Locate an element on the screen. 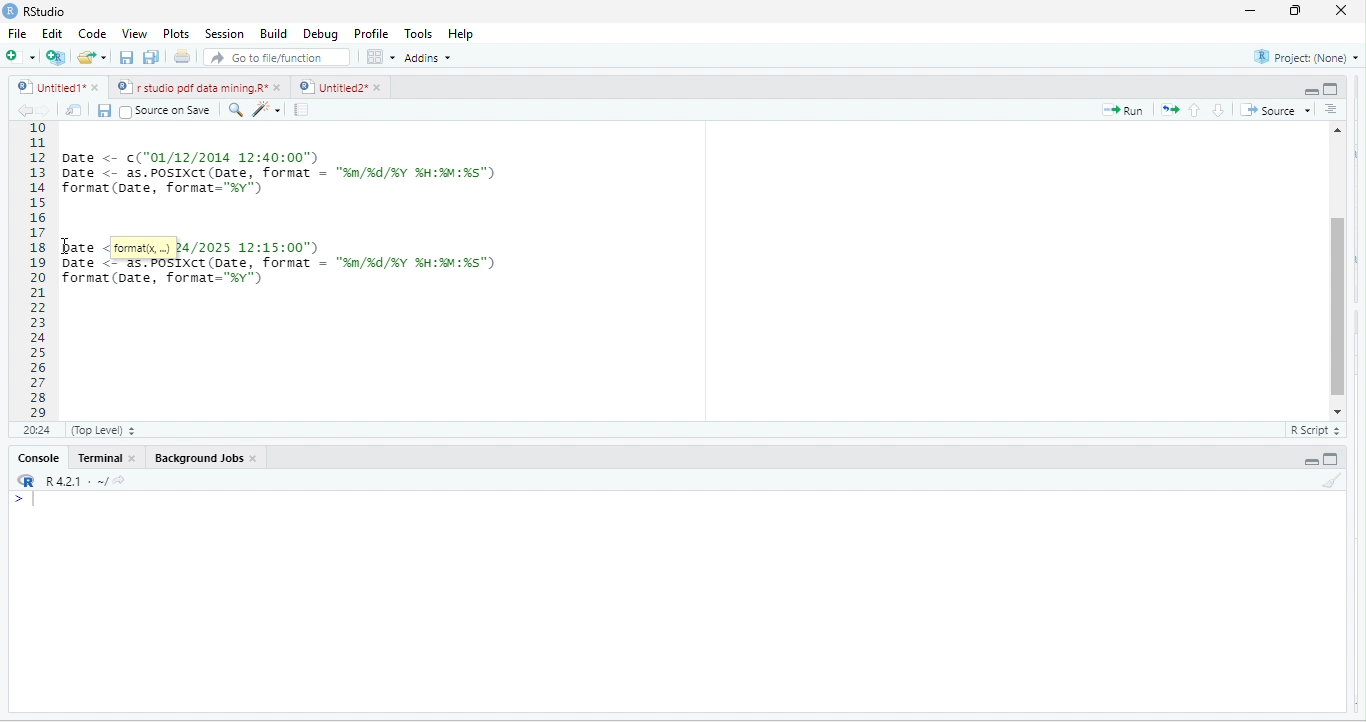 Image resolution: width=1366 pixels, height=722 pixels. save current document is located at coordinates (108, 112).